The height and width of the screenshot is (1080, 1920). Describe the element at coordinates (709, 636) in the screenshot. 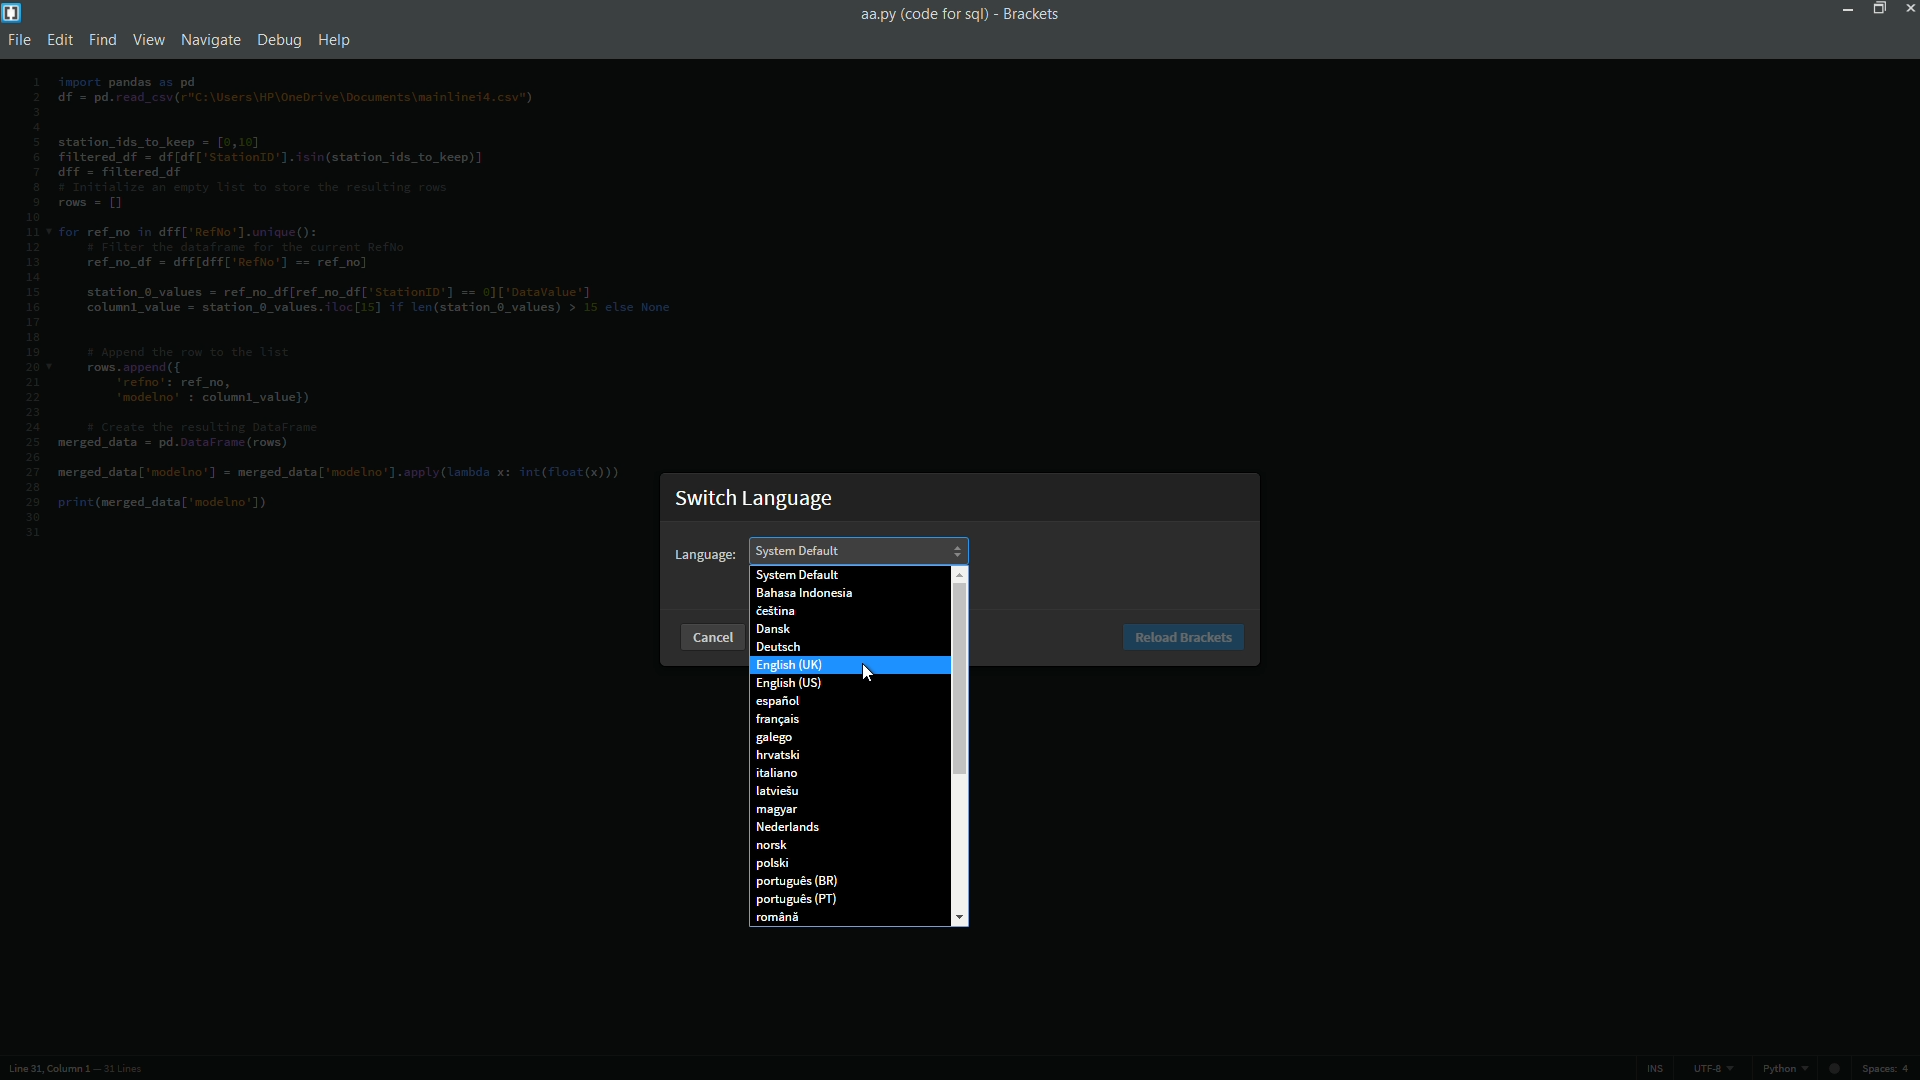

I see `cancel` at that location.